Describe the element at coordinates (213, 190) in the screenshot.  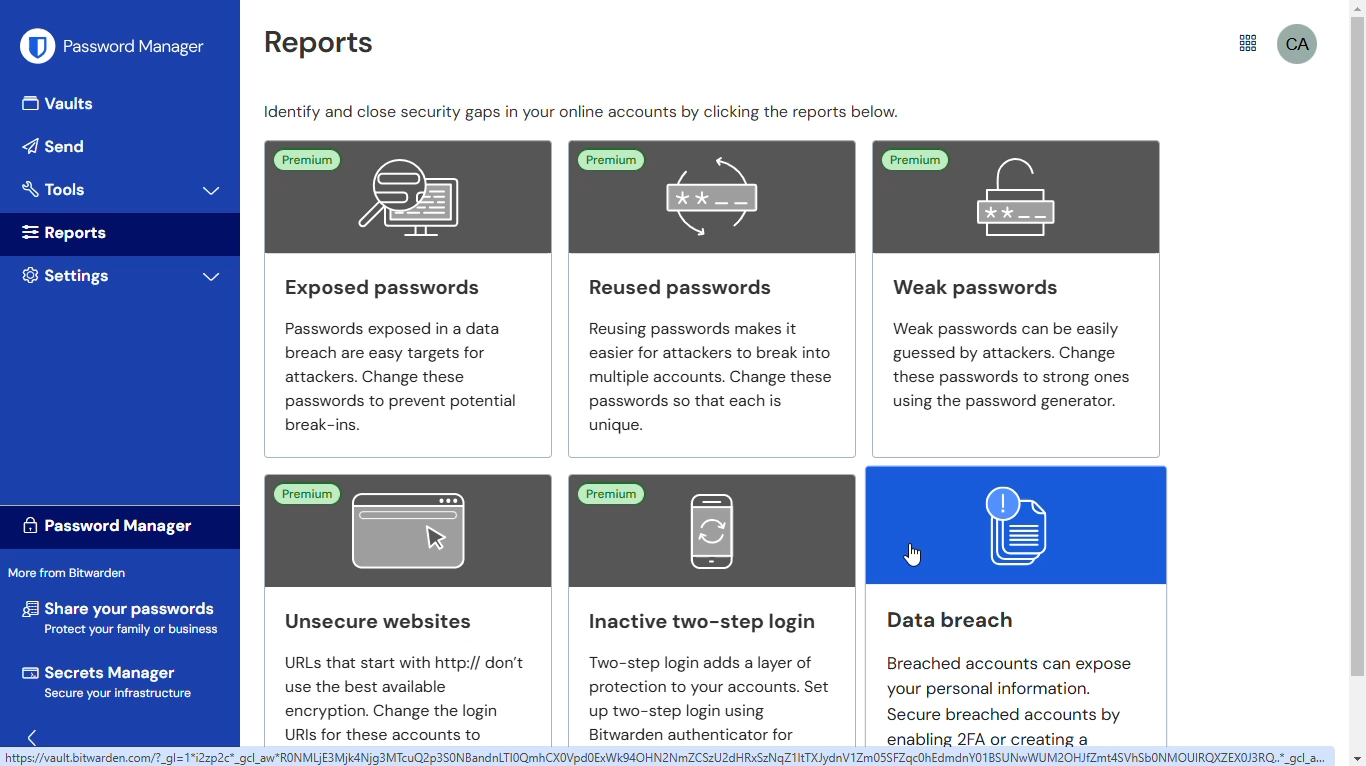
I see `toggle expand` at that location.